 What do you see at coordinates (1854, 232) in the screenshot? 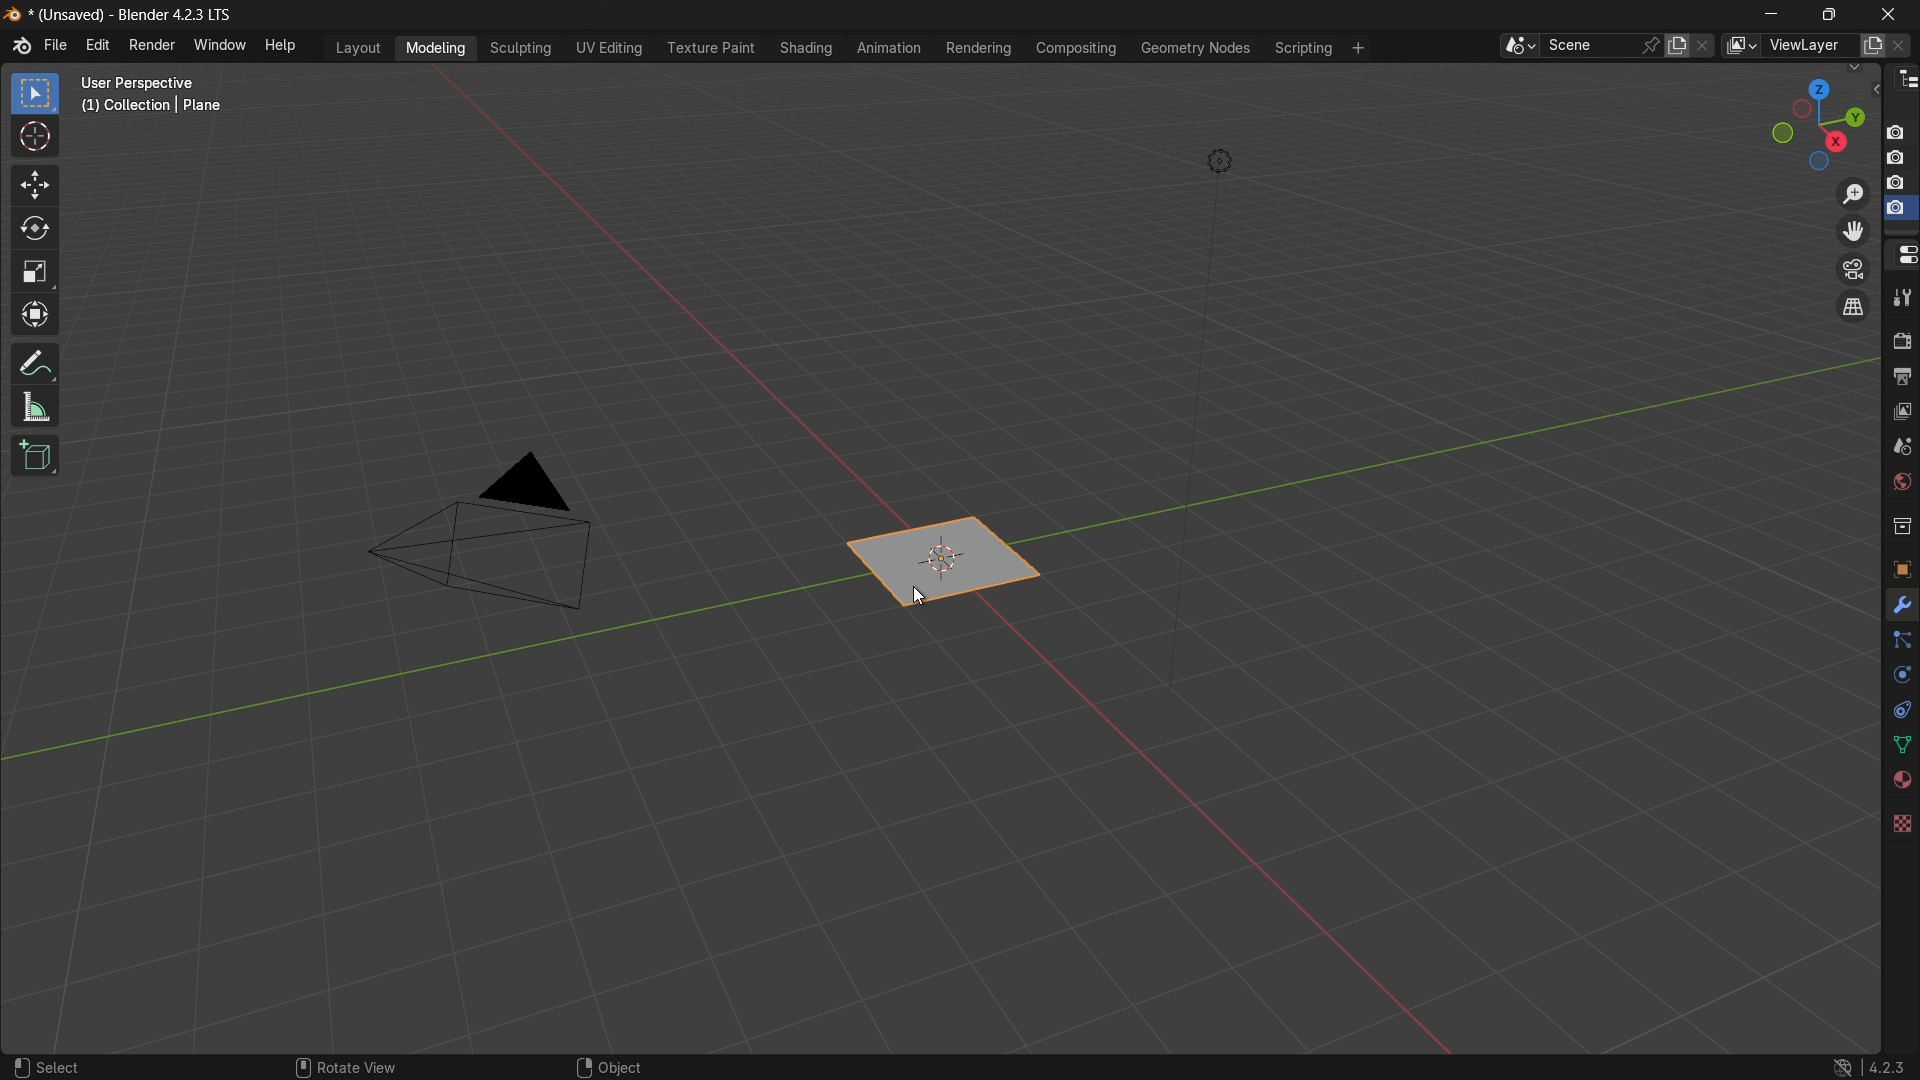
I see `move view` at bounding box center [1854, 232].